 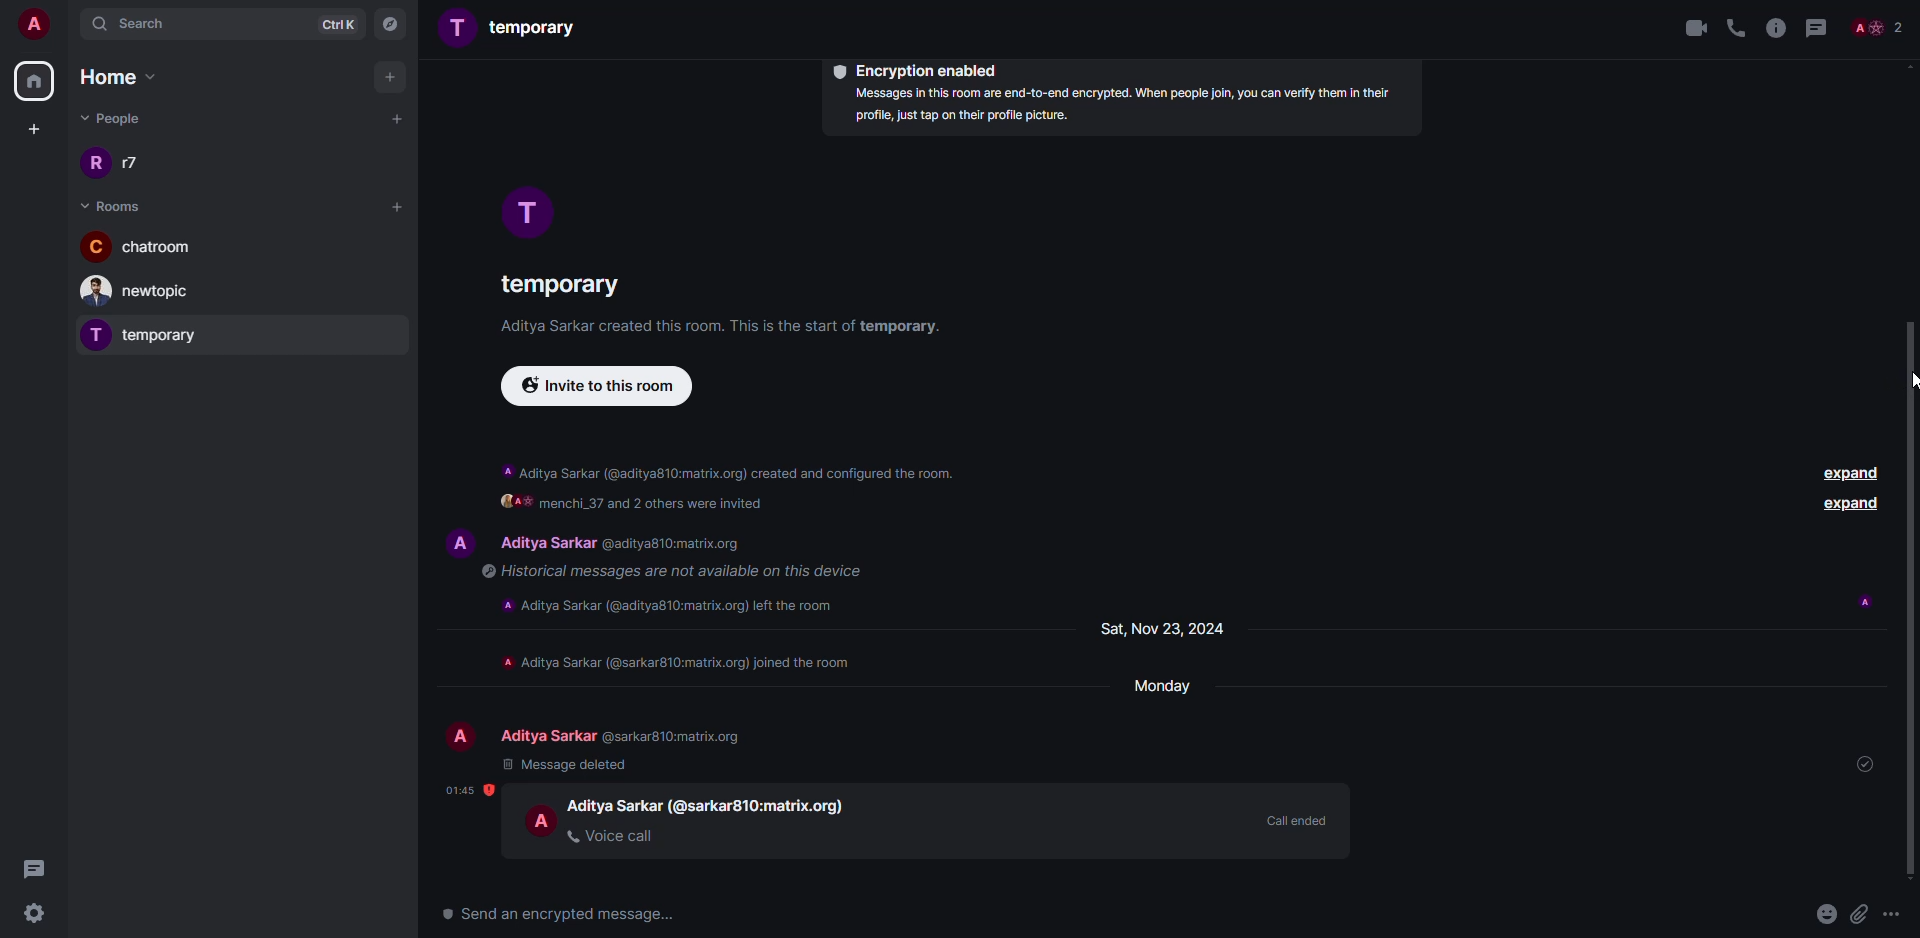 What do you see at coordinates (459, 543) in the screenshot?
I see `profile` at bounding box center [459, 543].